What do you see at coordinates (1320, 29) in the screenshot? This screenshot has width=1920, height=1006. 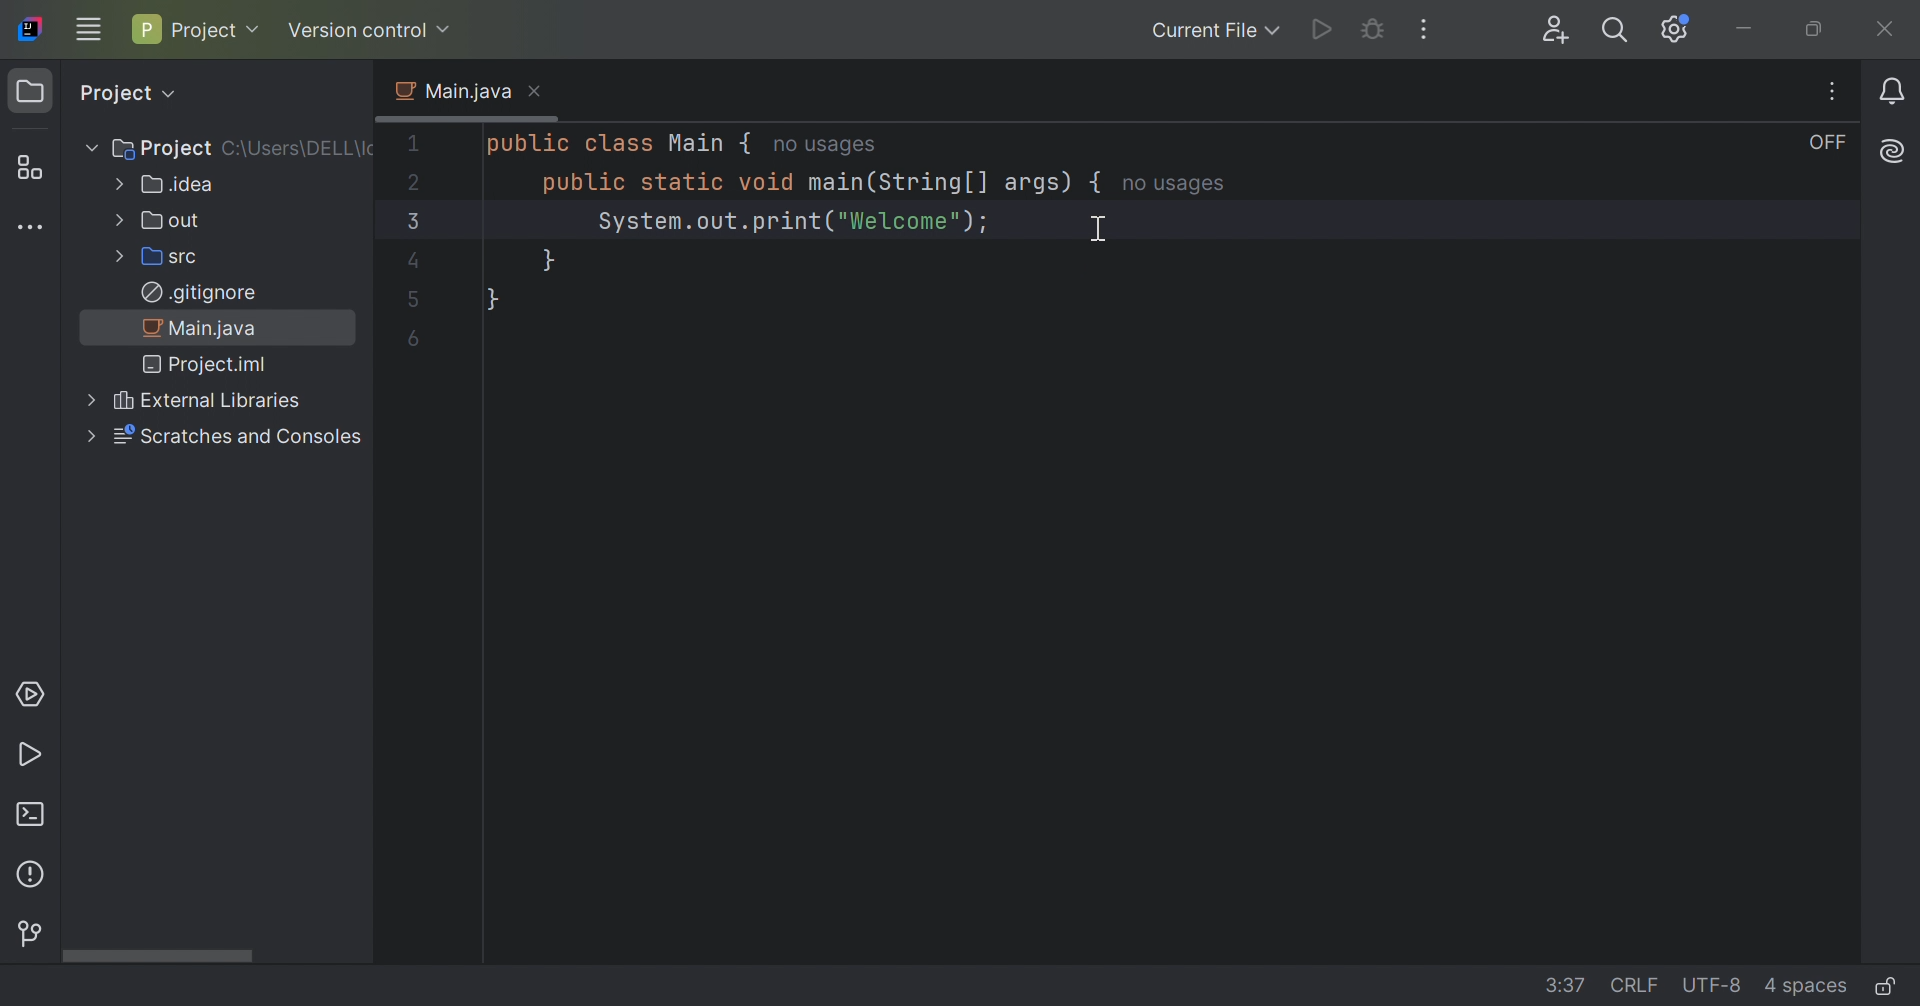 I see `Run` at bounding box center [1320, 29].